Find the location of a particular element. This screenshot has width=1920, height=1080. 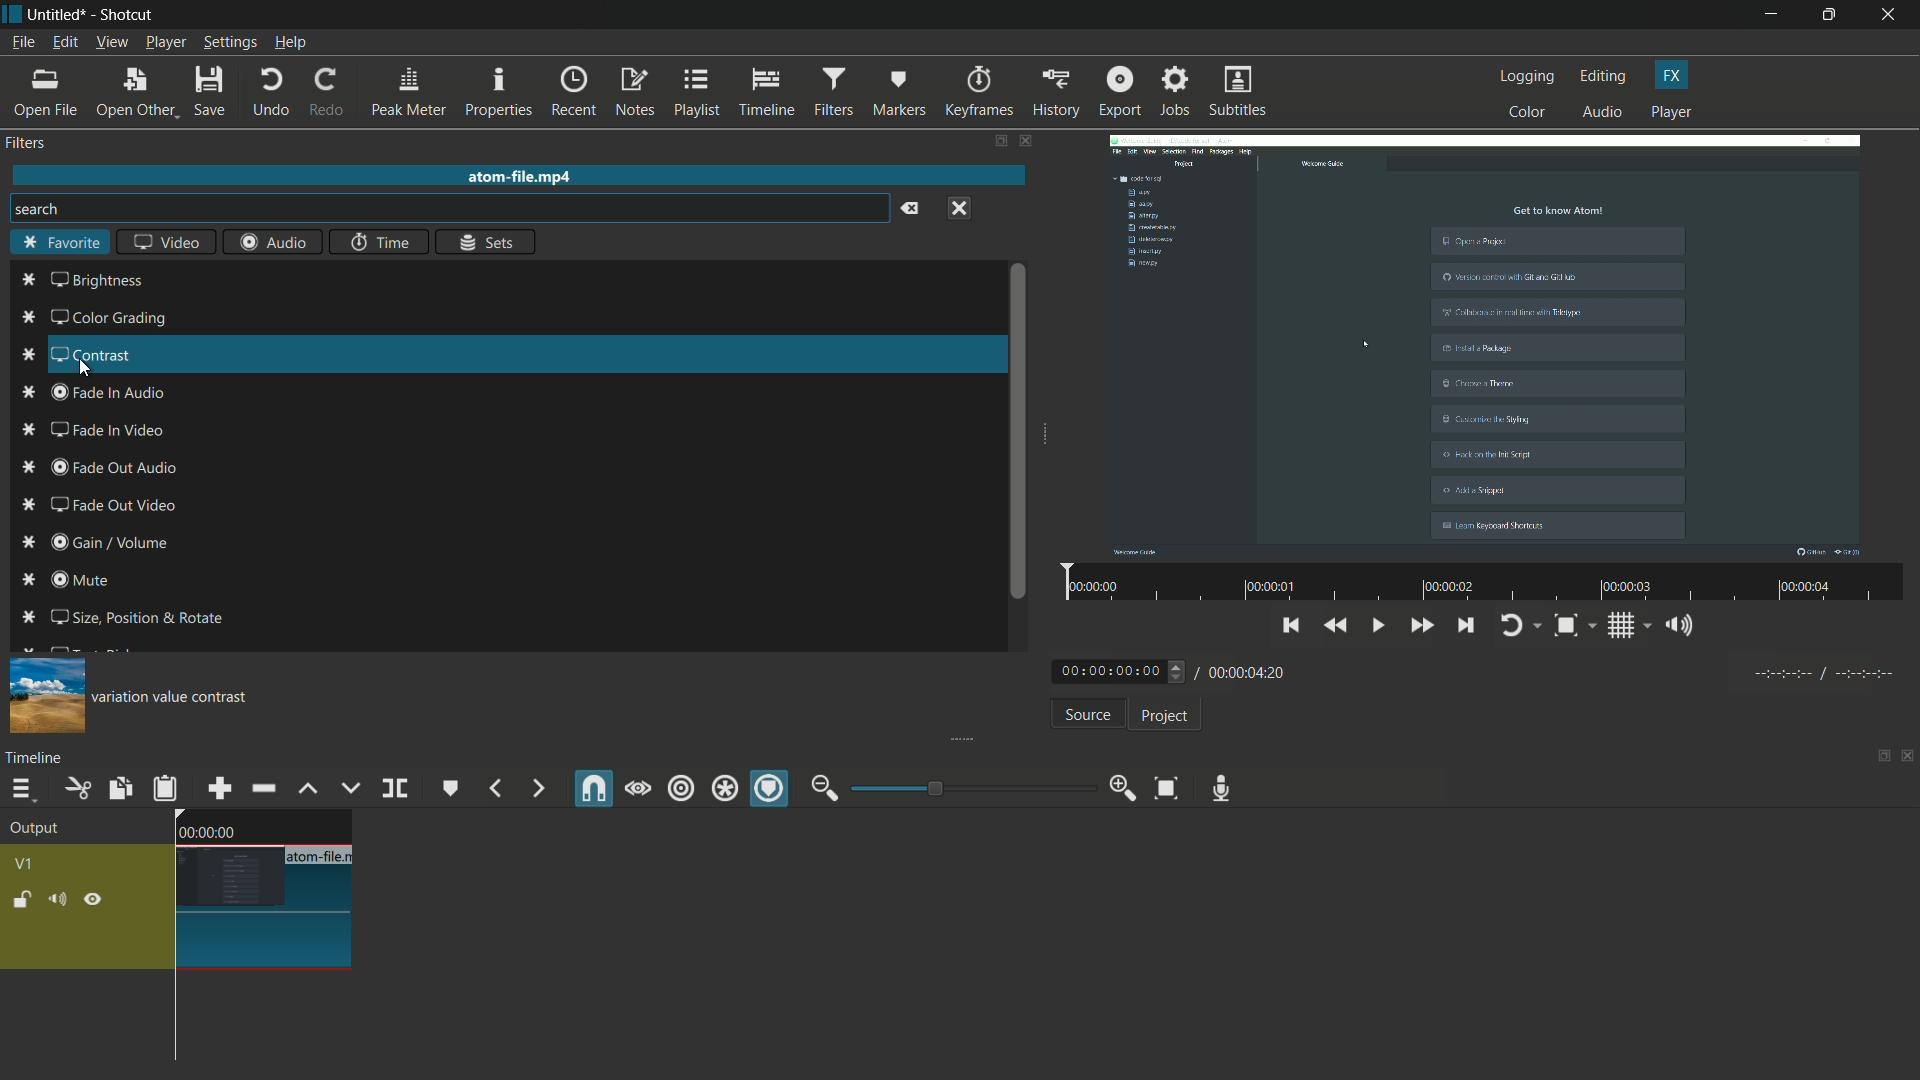

view menu is located at coordinates (111, 42).